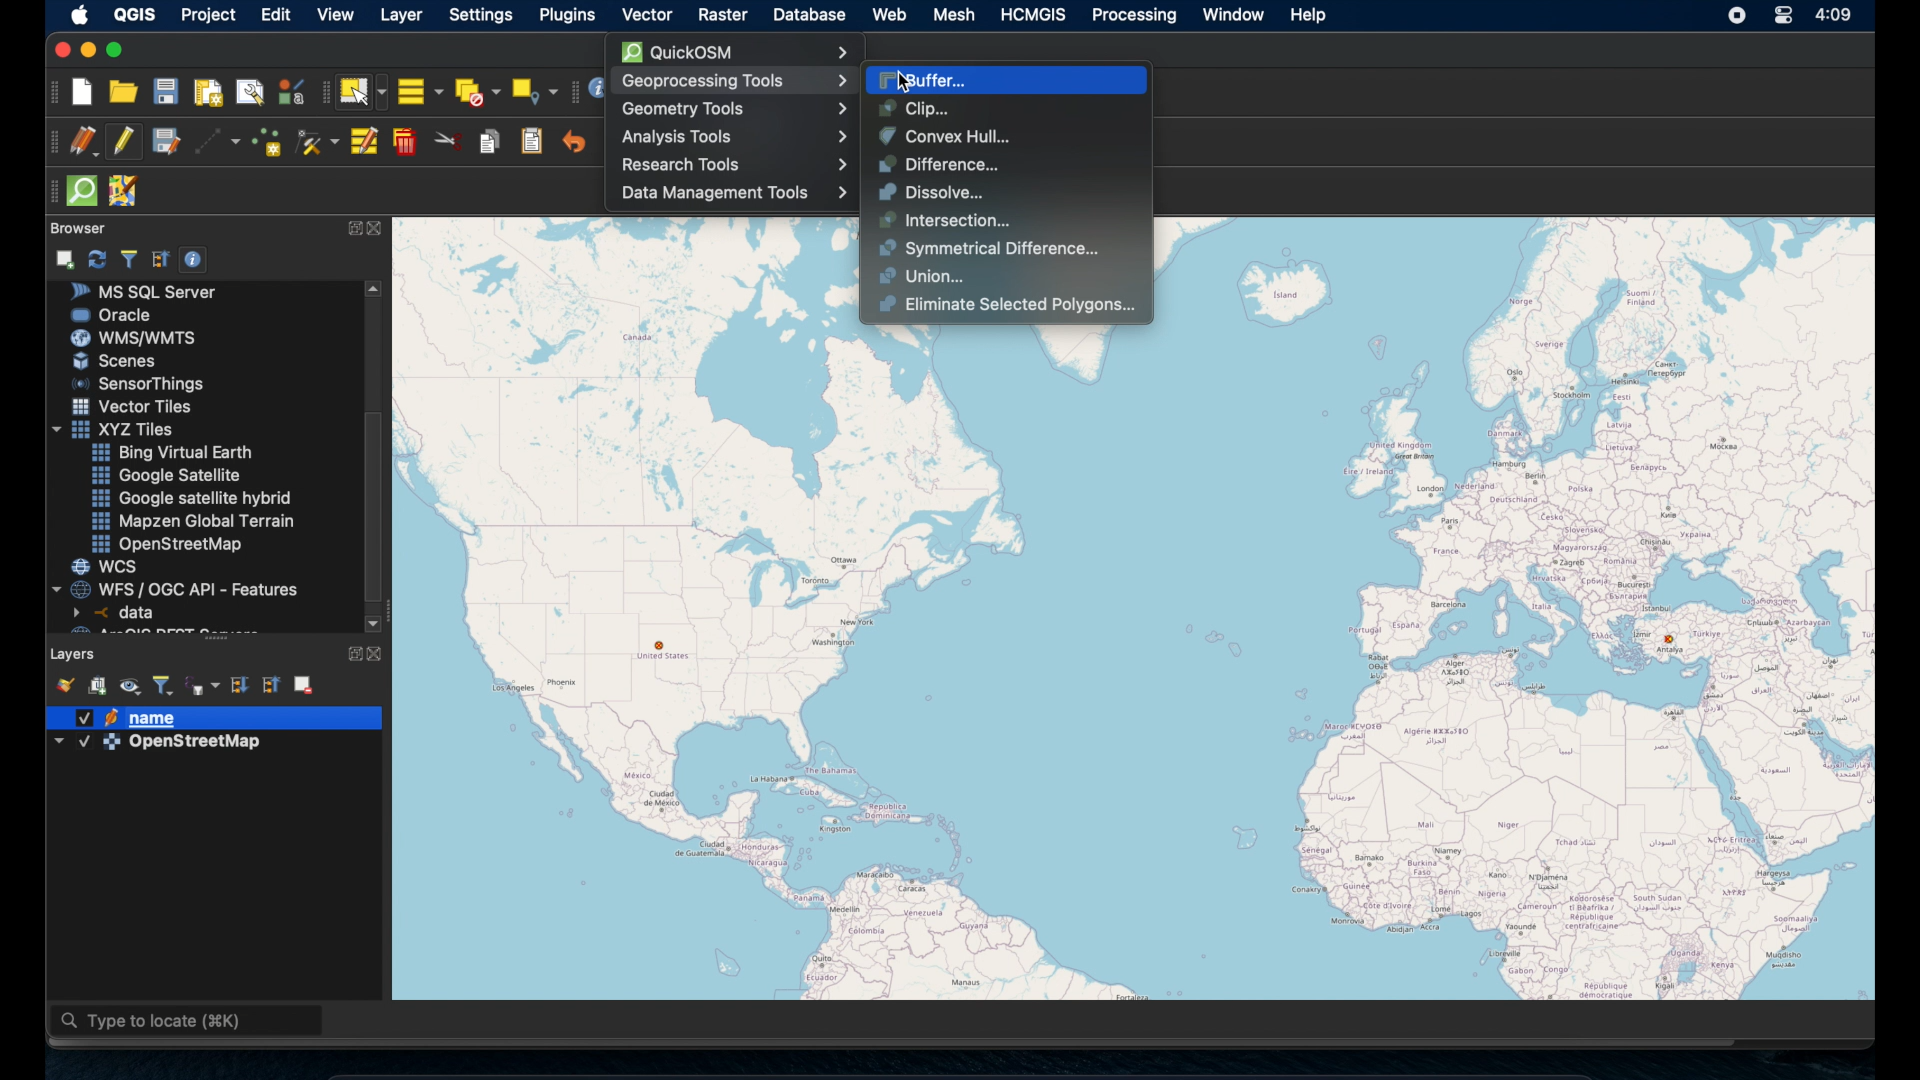  I want to click on refresh, so click(97, 257).